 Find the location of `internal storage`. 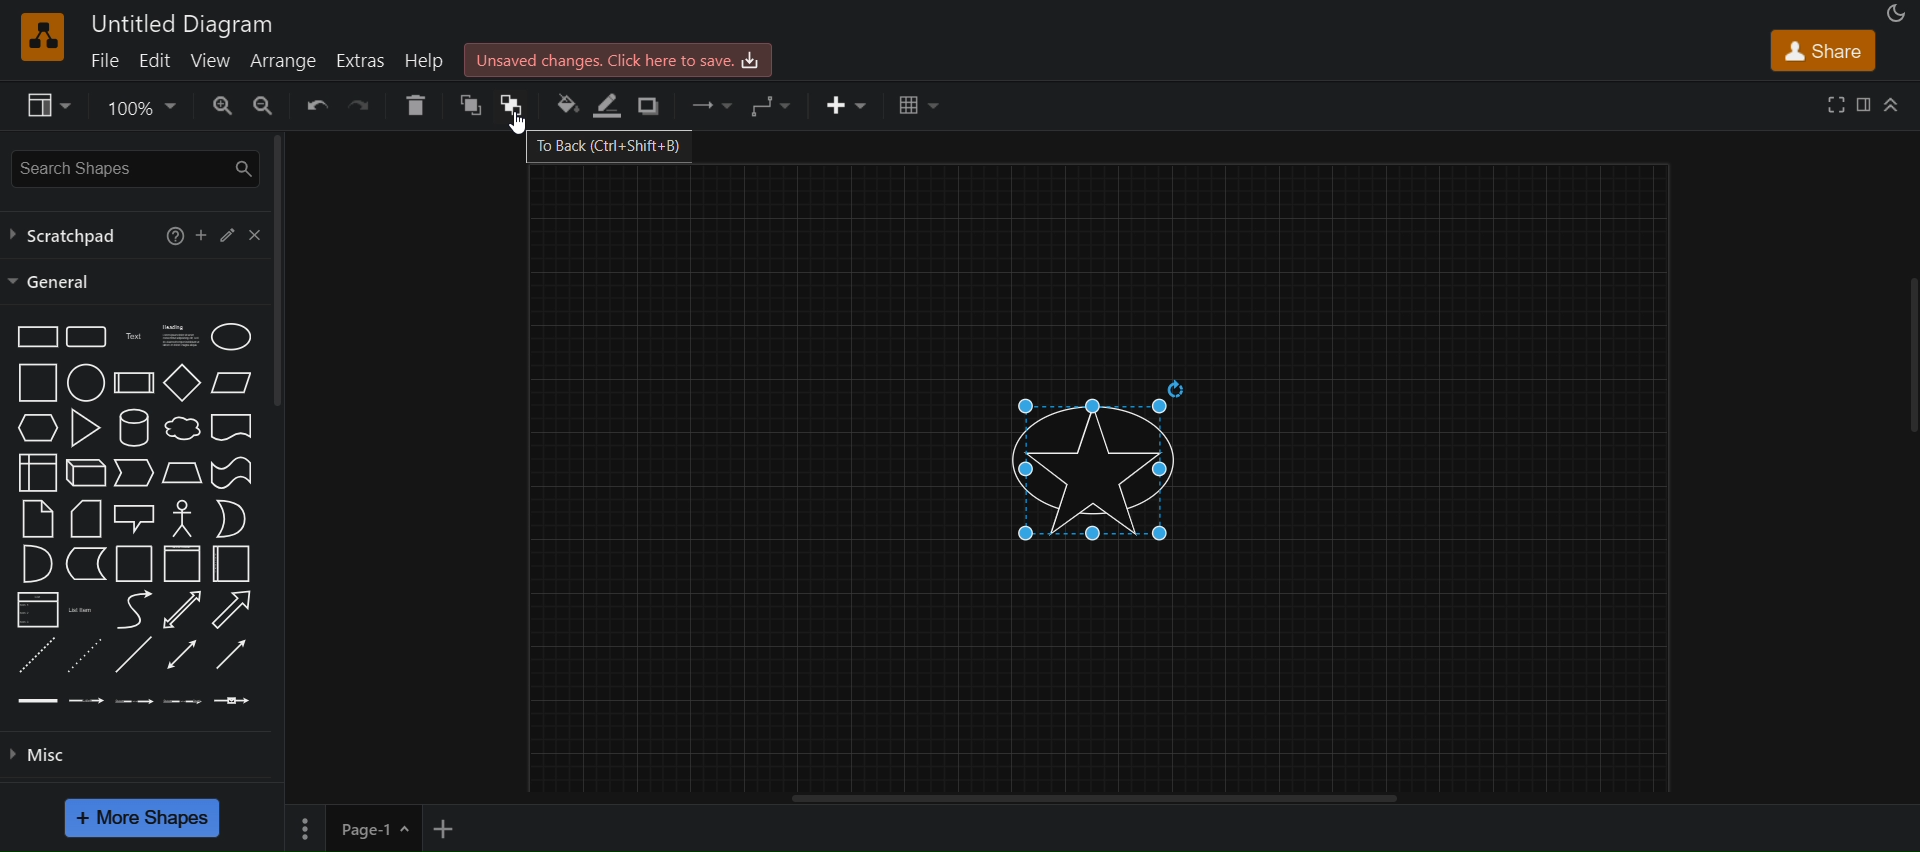

internal storage is located at coordinates (38, 471).